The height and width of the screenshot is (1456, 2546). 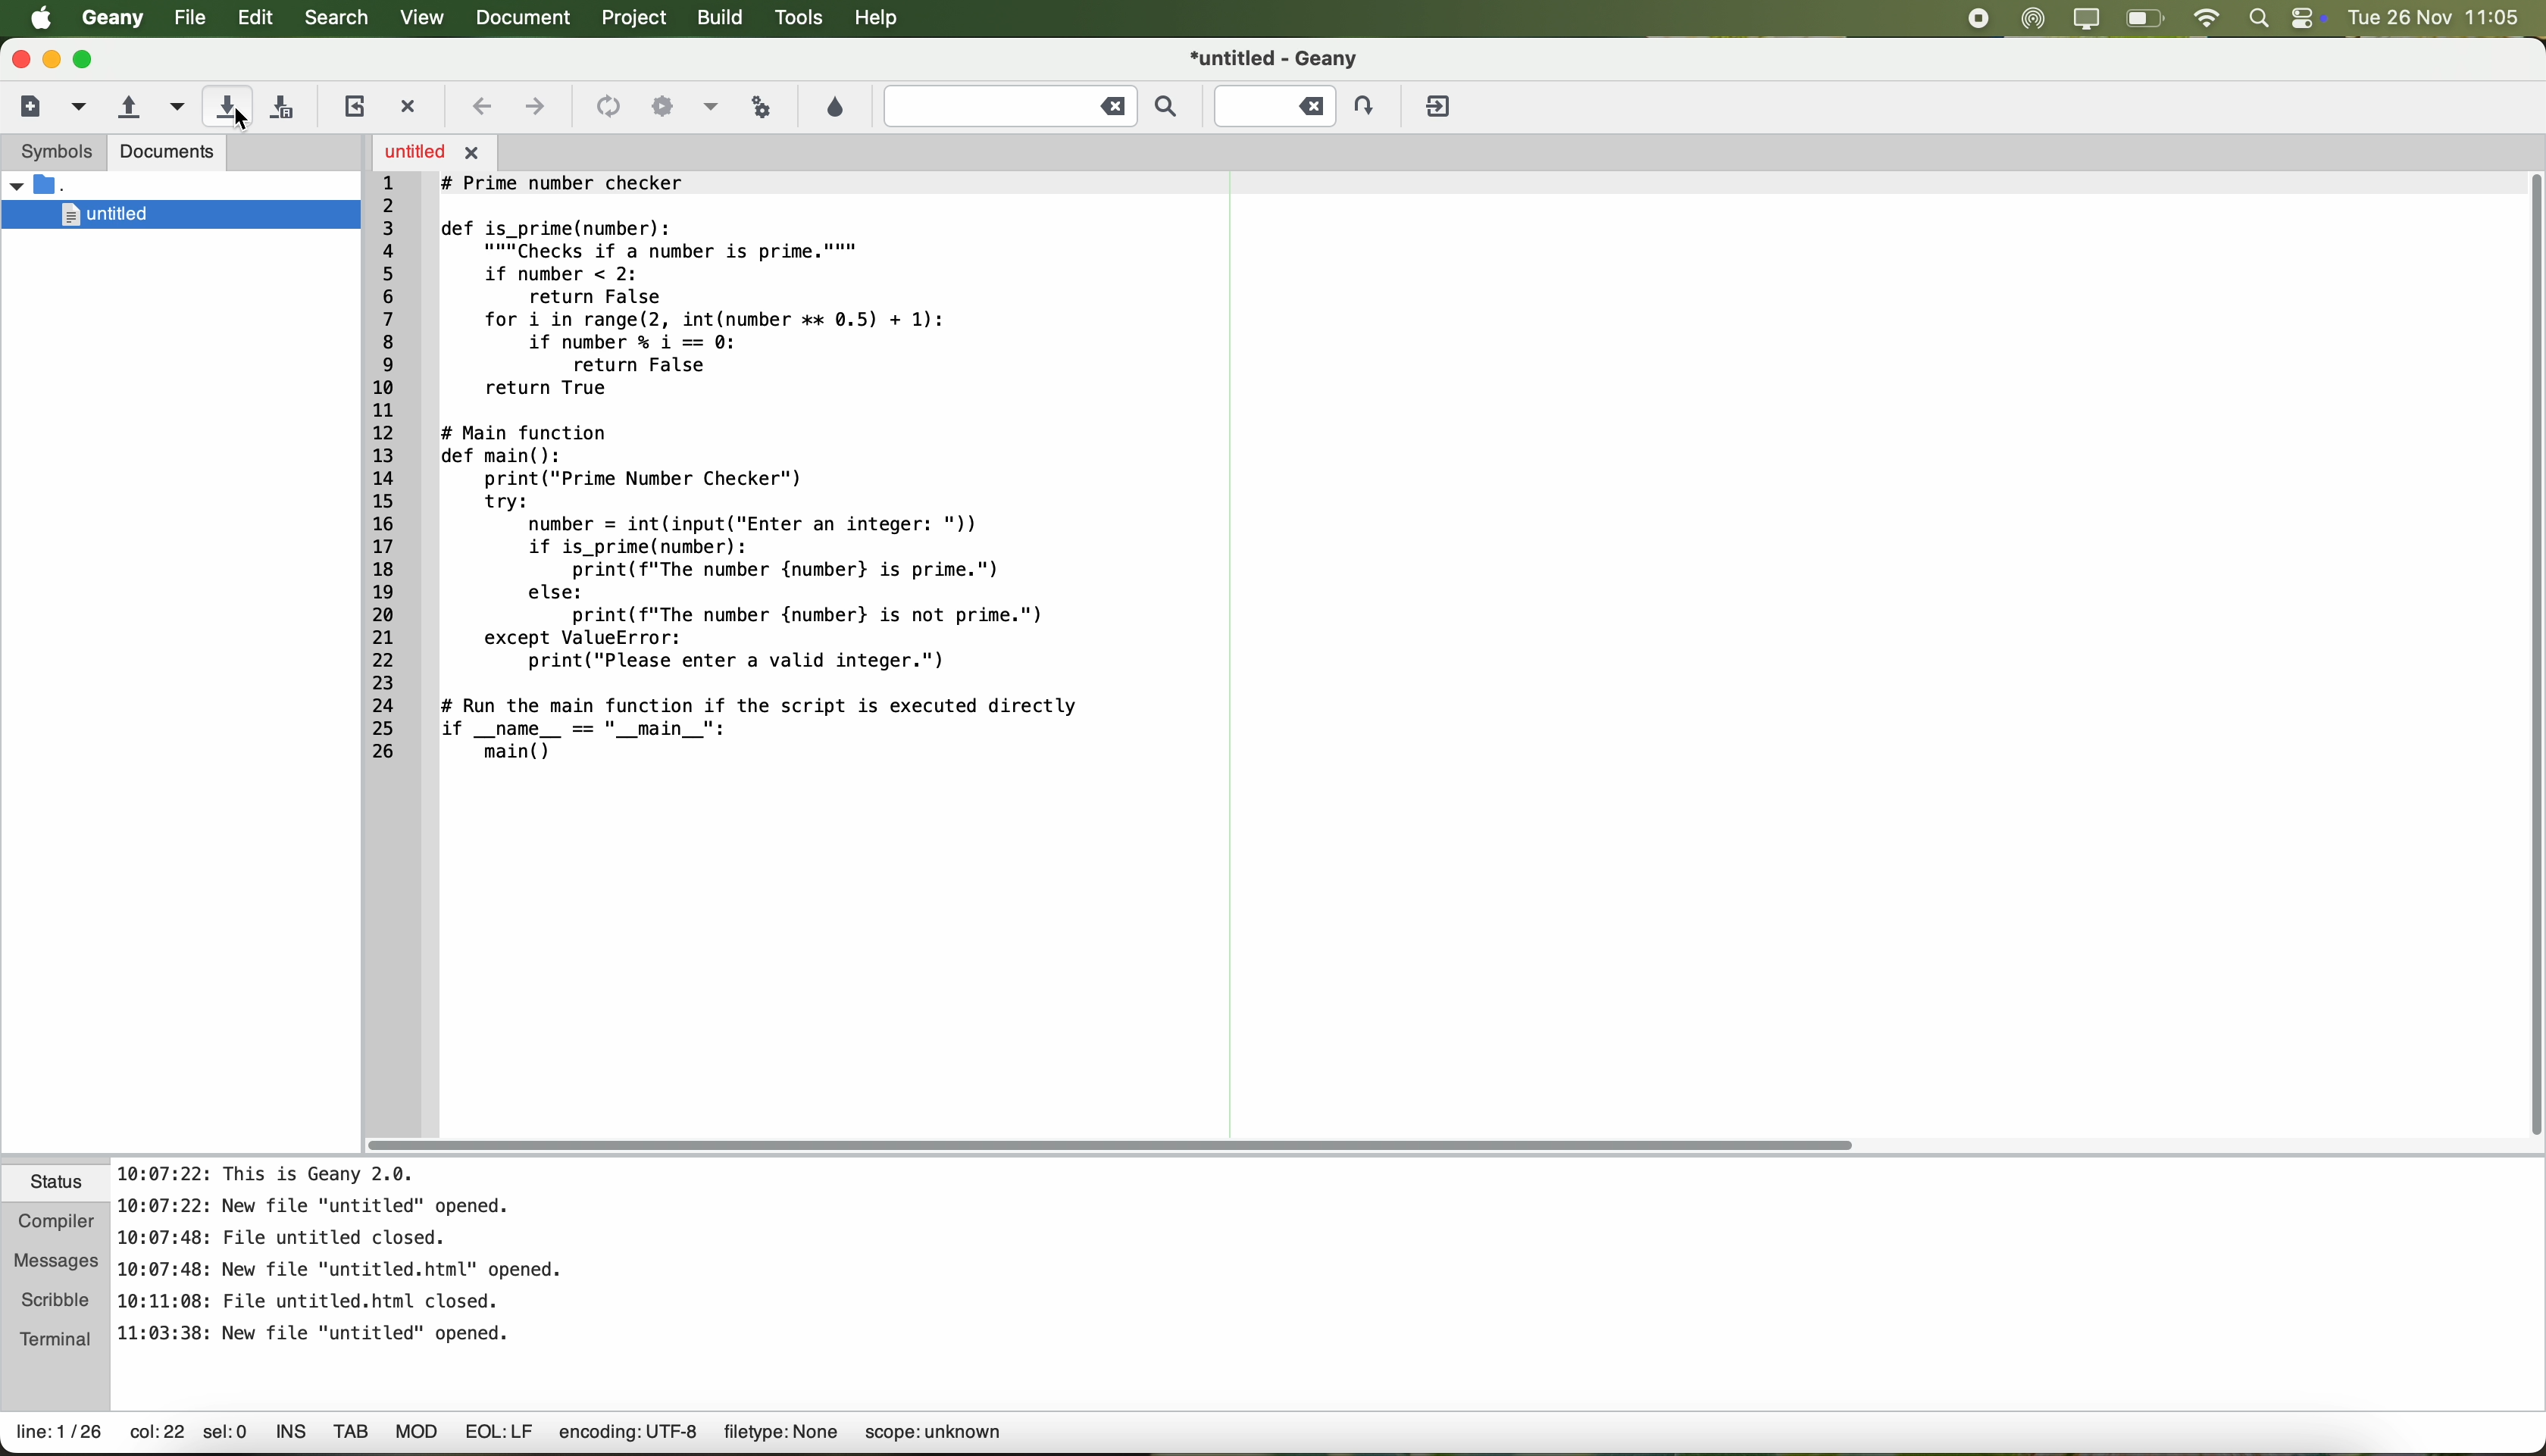 What do you see at coordinates (336, 19) in the screenshot?
I see `search` at bounding box center [336, 19].